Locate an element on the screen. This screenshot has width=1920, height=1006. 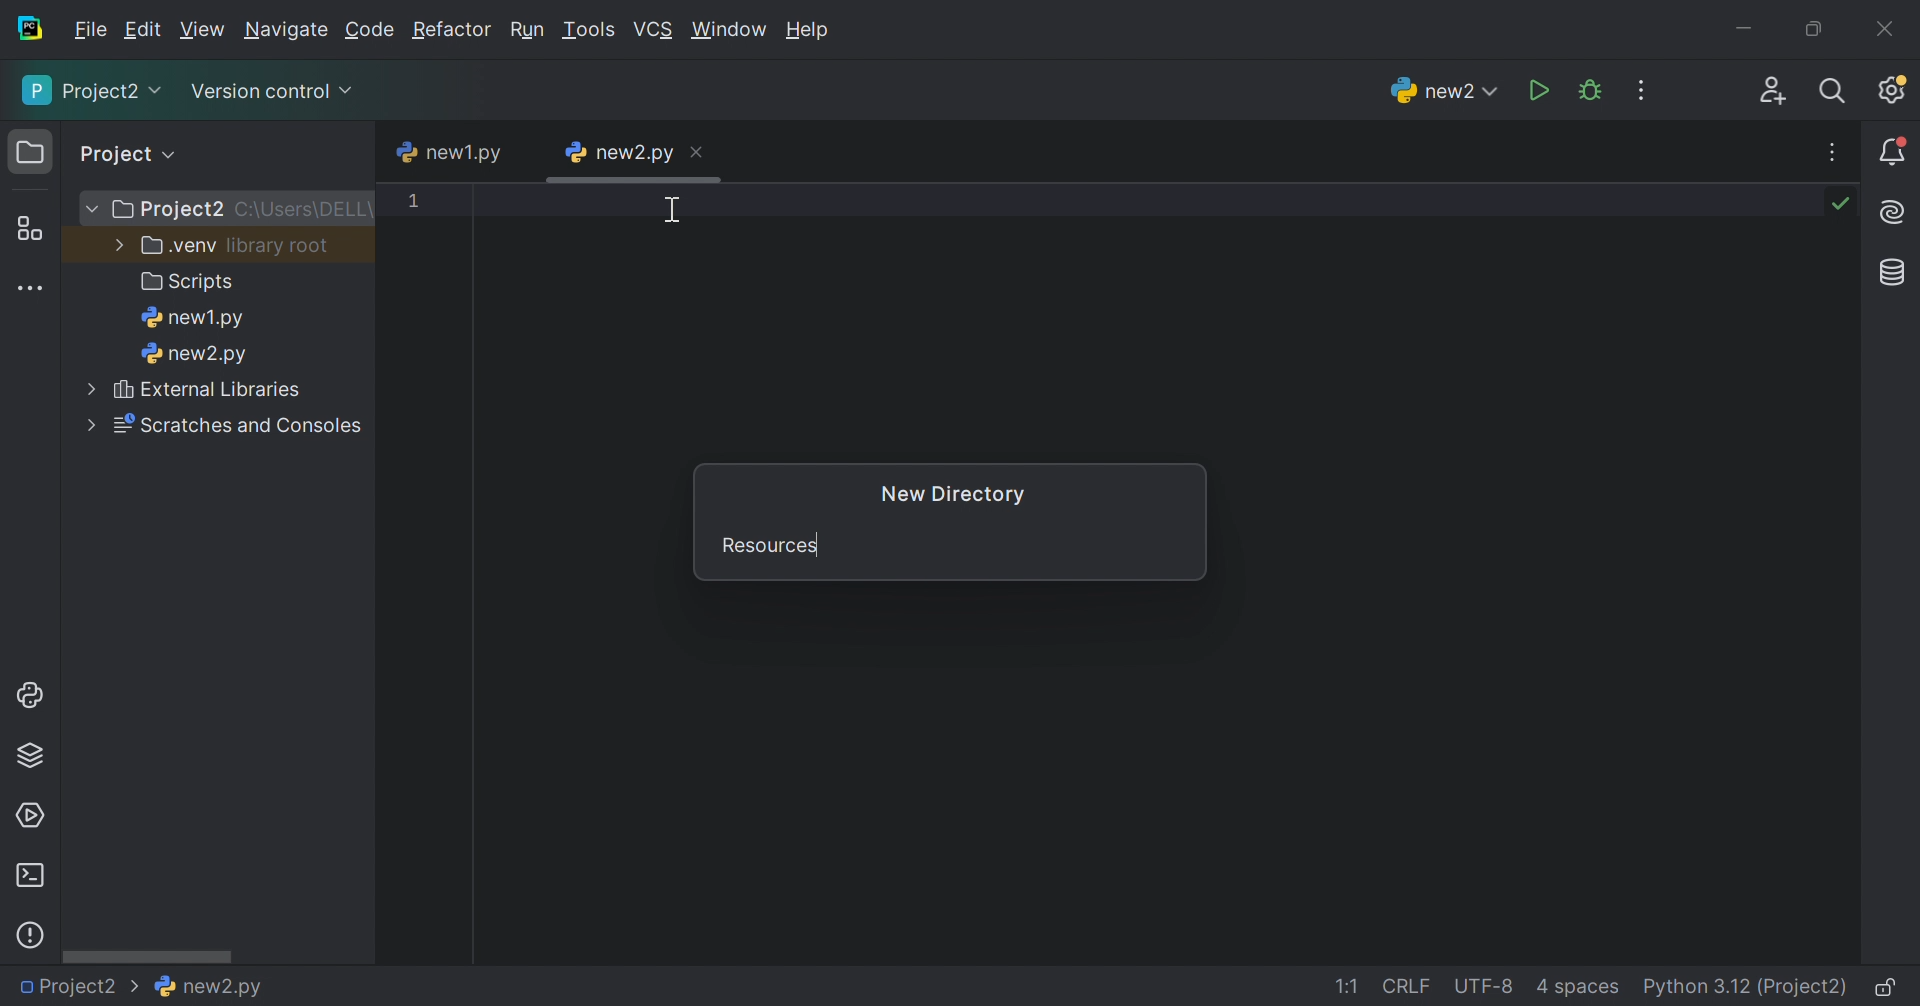
Project2 is located at coordinates (94, 91).